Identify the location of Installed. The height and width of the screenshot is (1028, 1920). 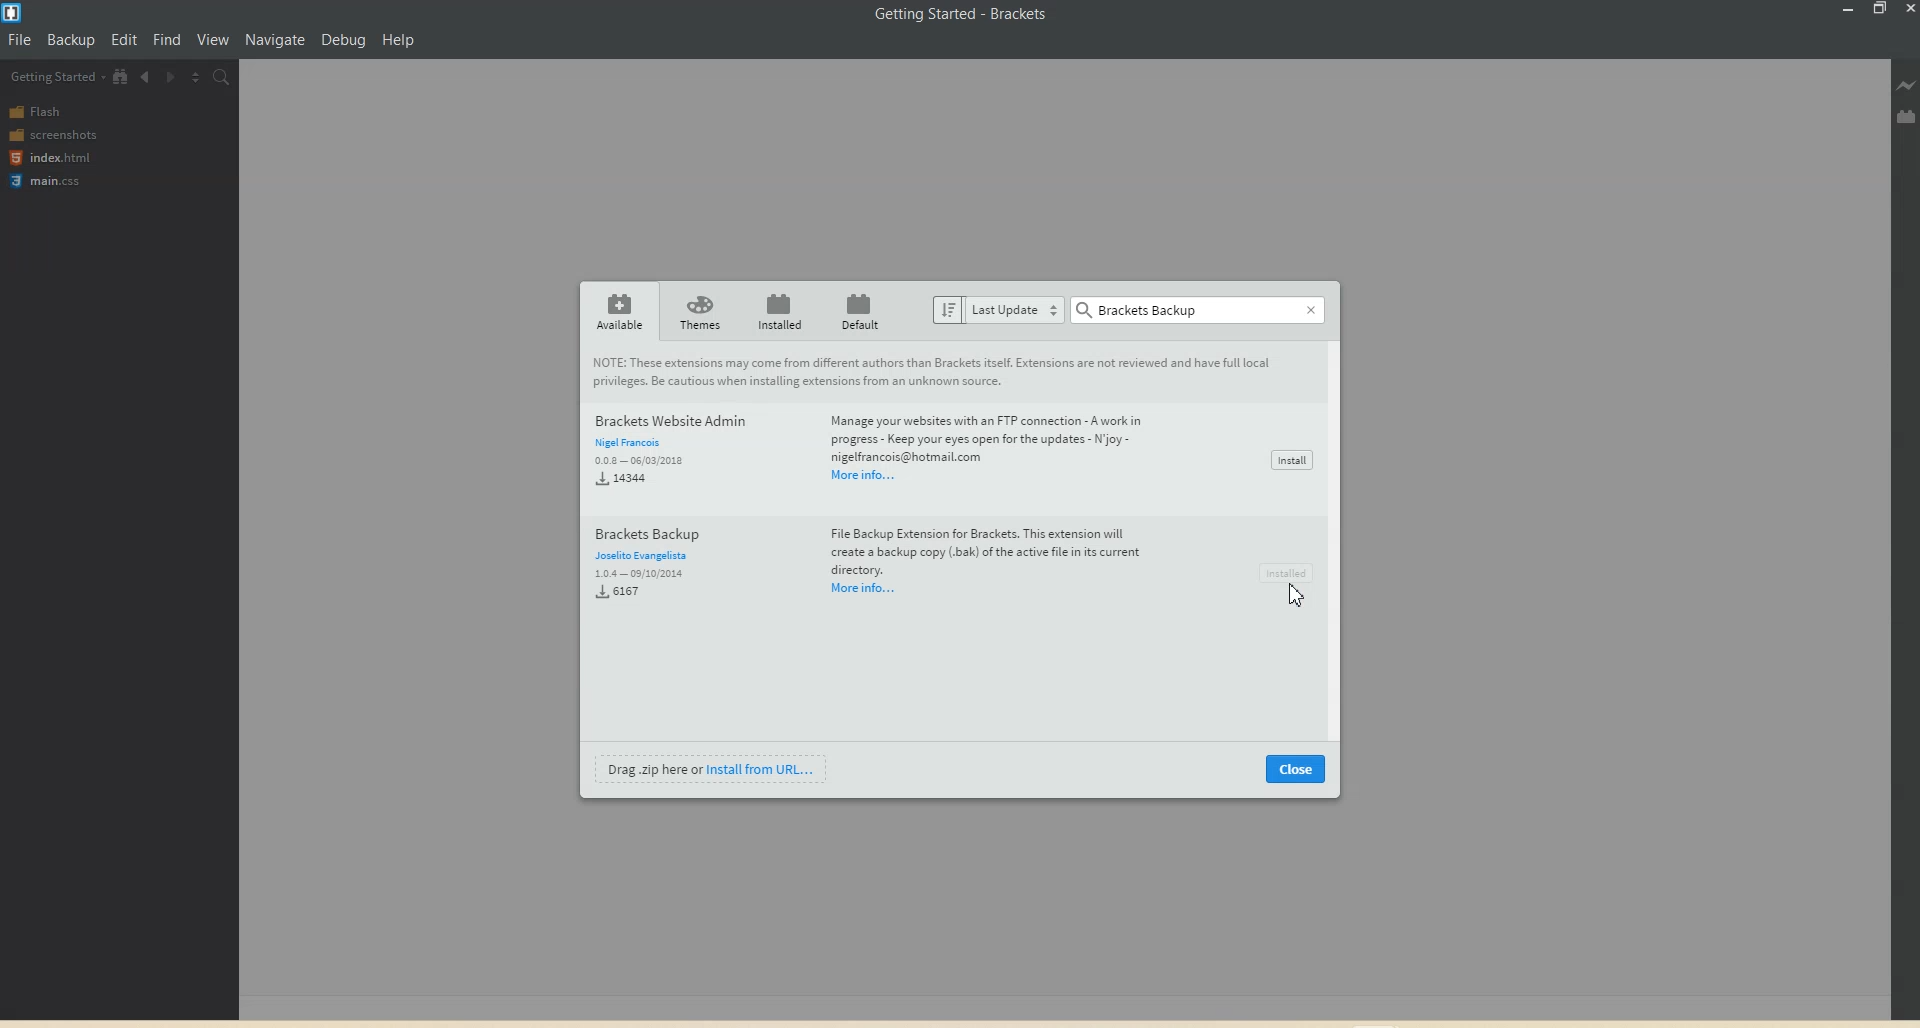
(779, 311).